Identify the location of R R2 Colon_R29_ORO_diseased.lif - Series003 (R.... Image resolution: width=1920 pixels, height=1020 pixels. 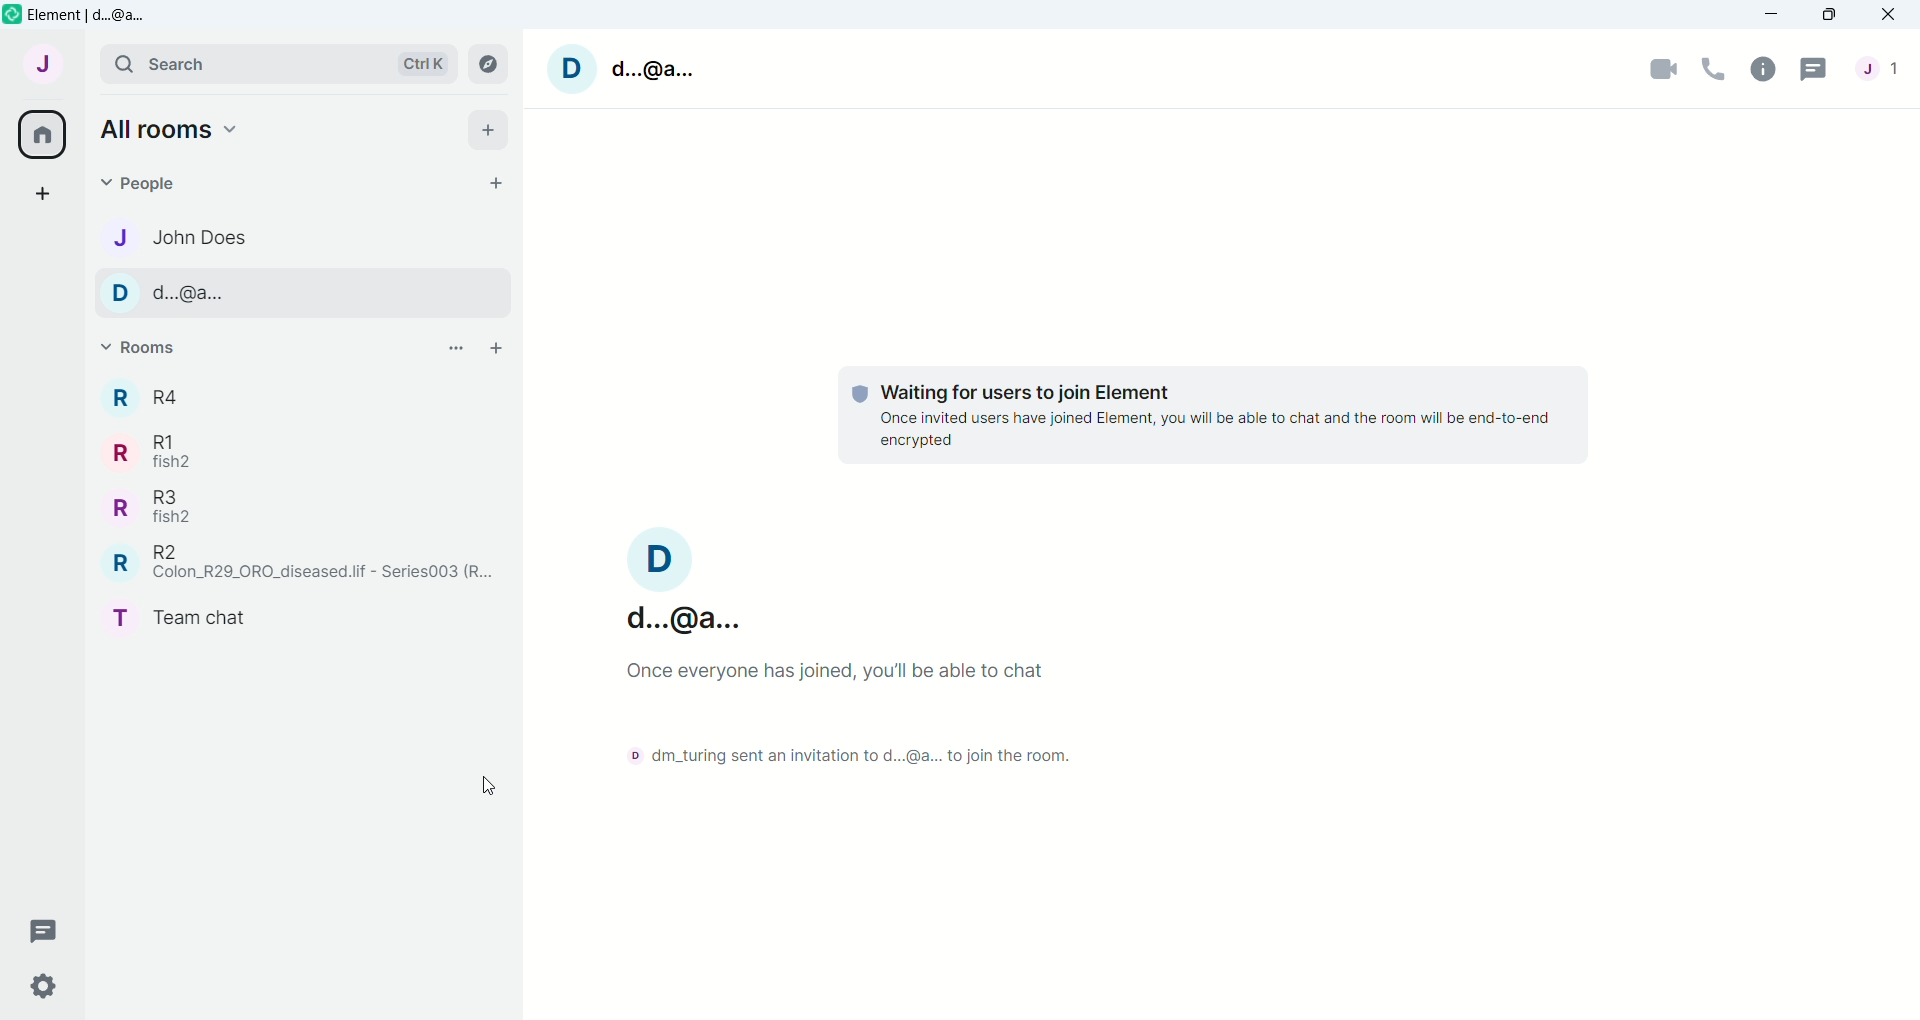
(306, 564).